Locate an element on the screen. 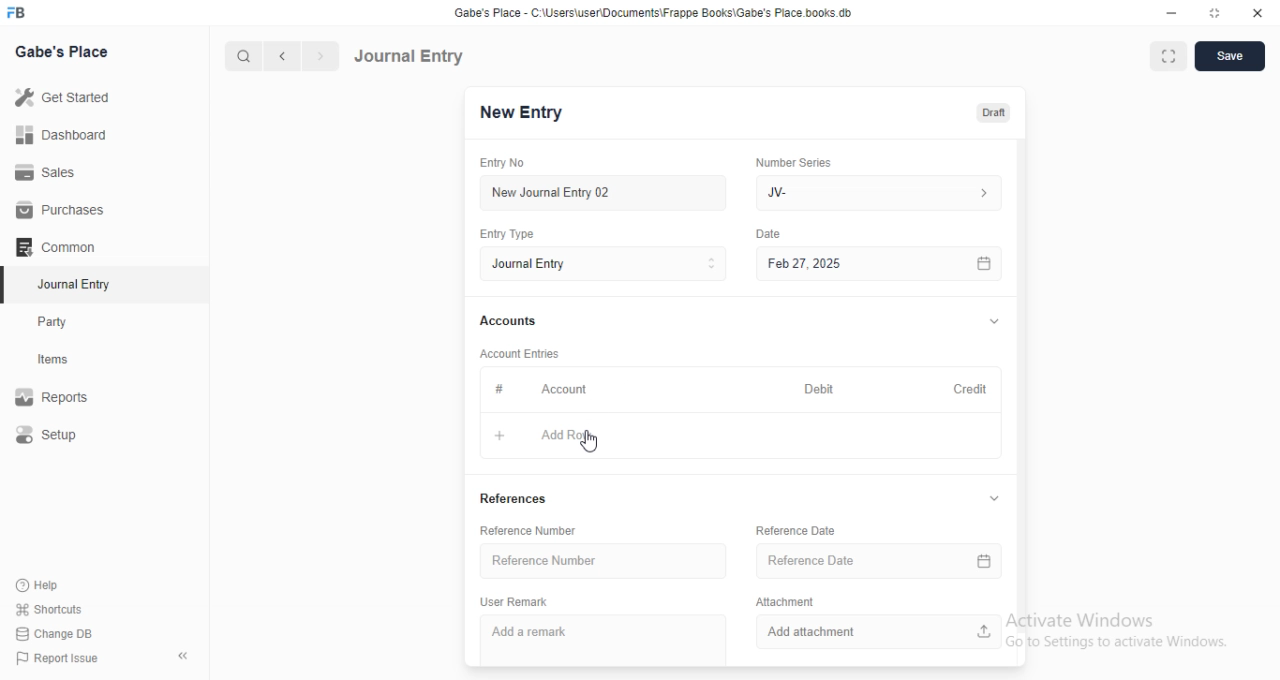 The height and width of the screenshot is (680, 1280). Get Started is located at coordinates (66, 97).